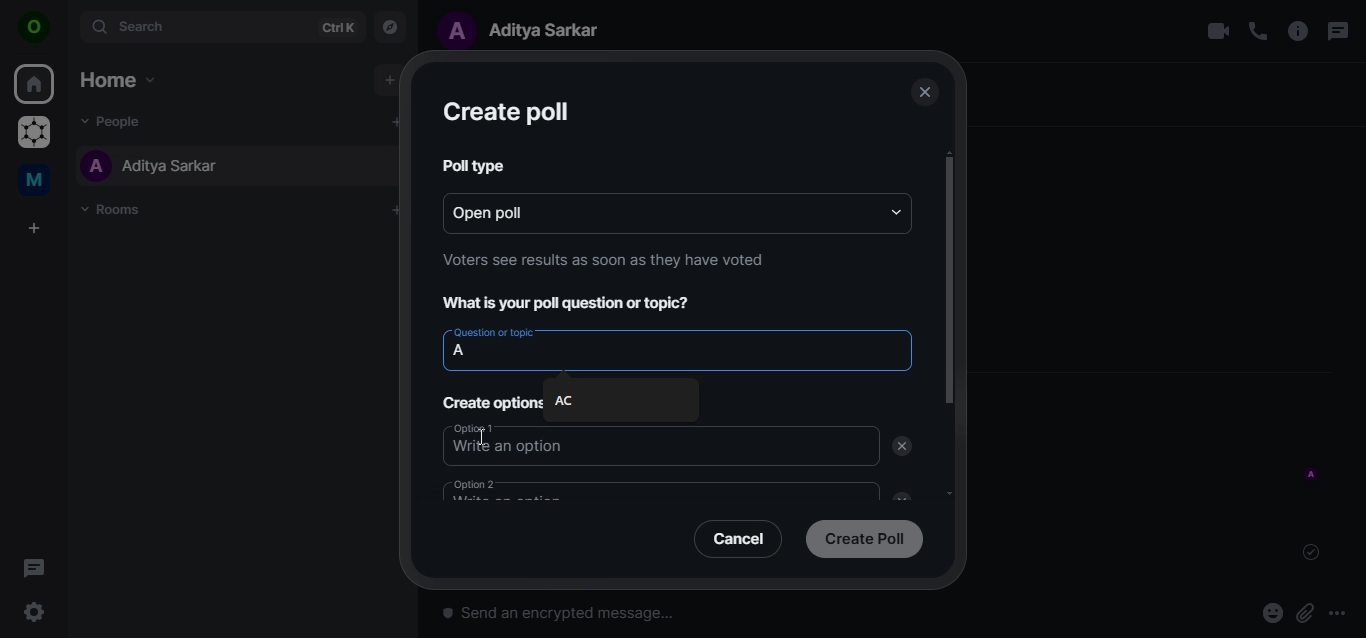 This screenshot has height=638, width=1366. What do you see at coordinates (1299, 33) in the screenshot?
I see `room options` at bounding box center [1299, 33].